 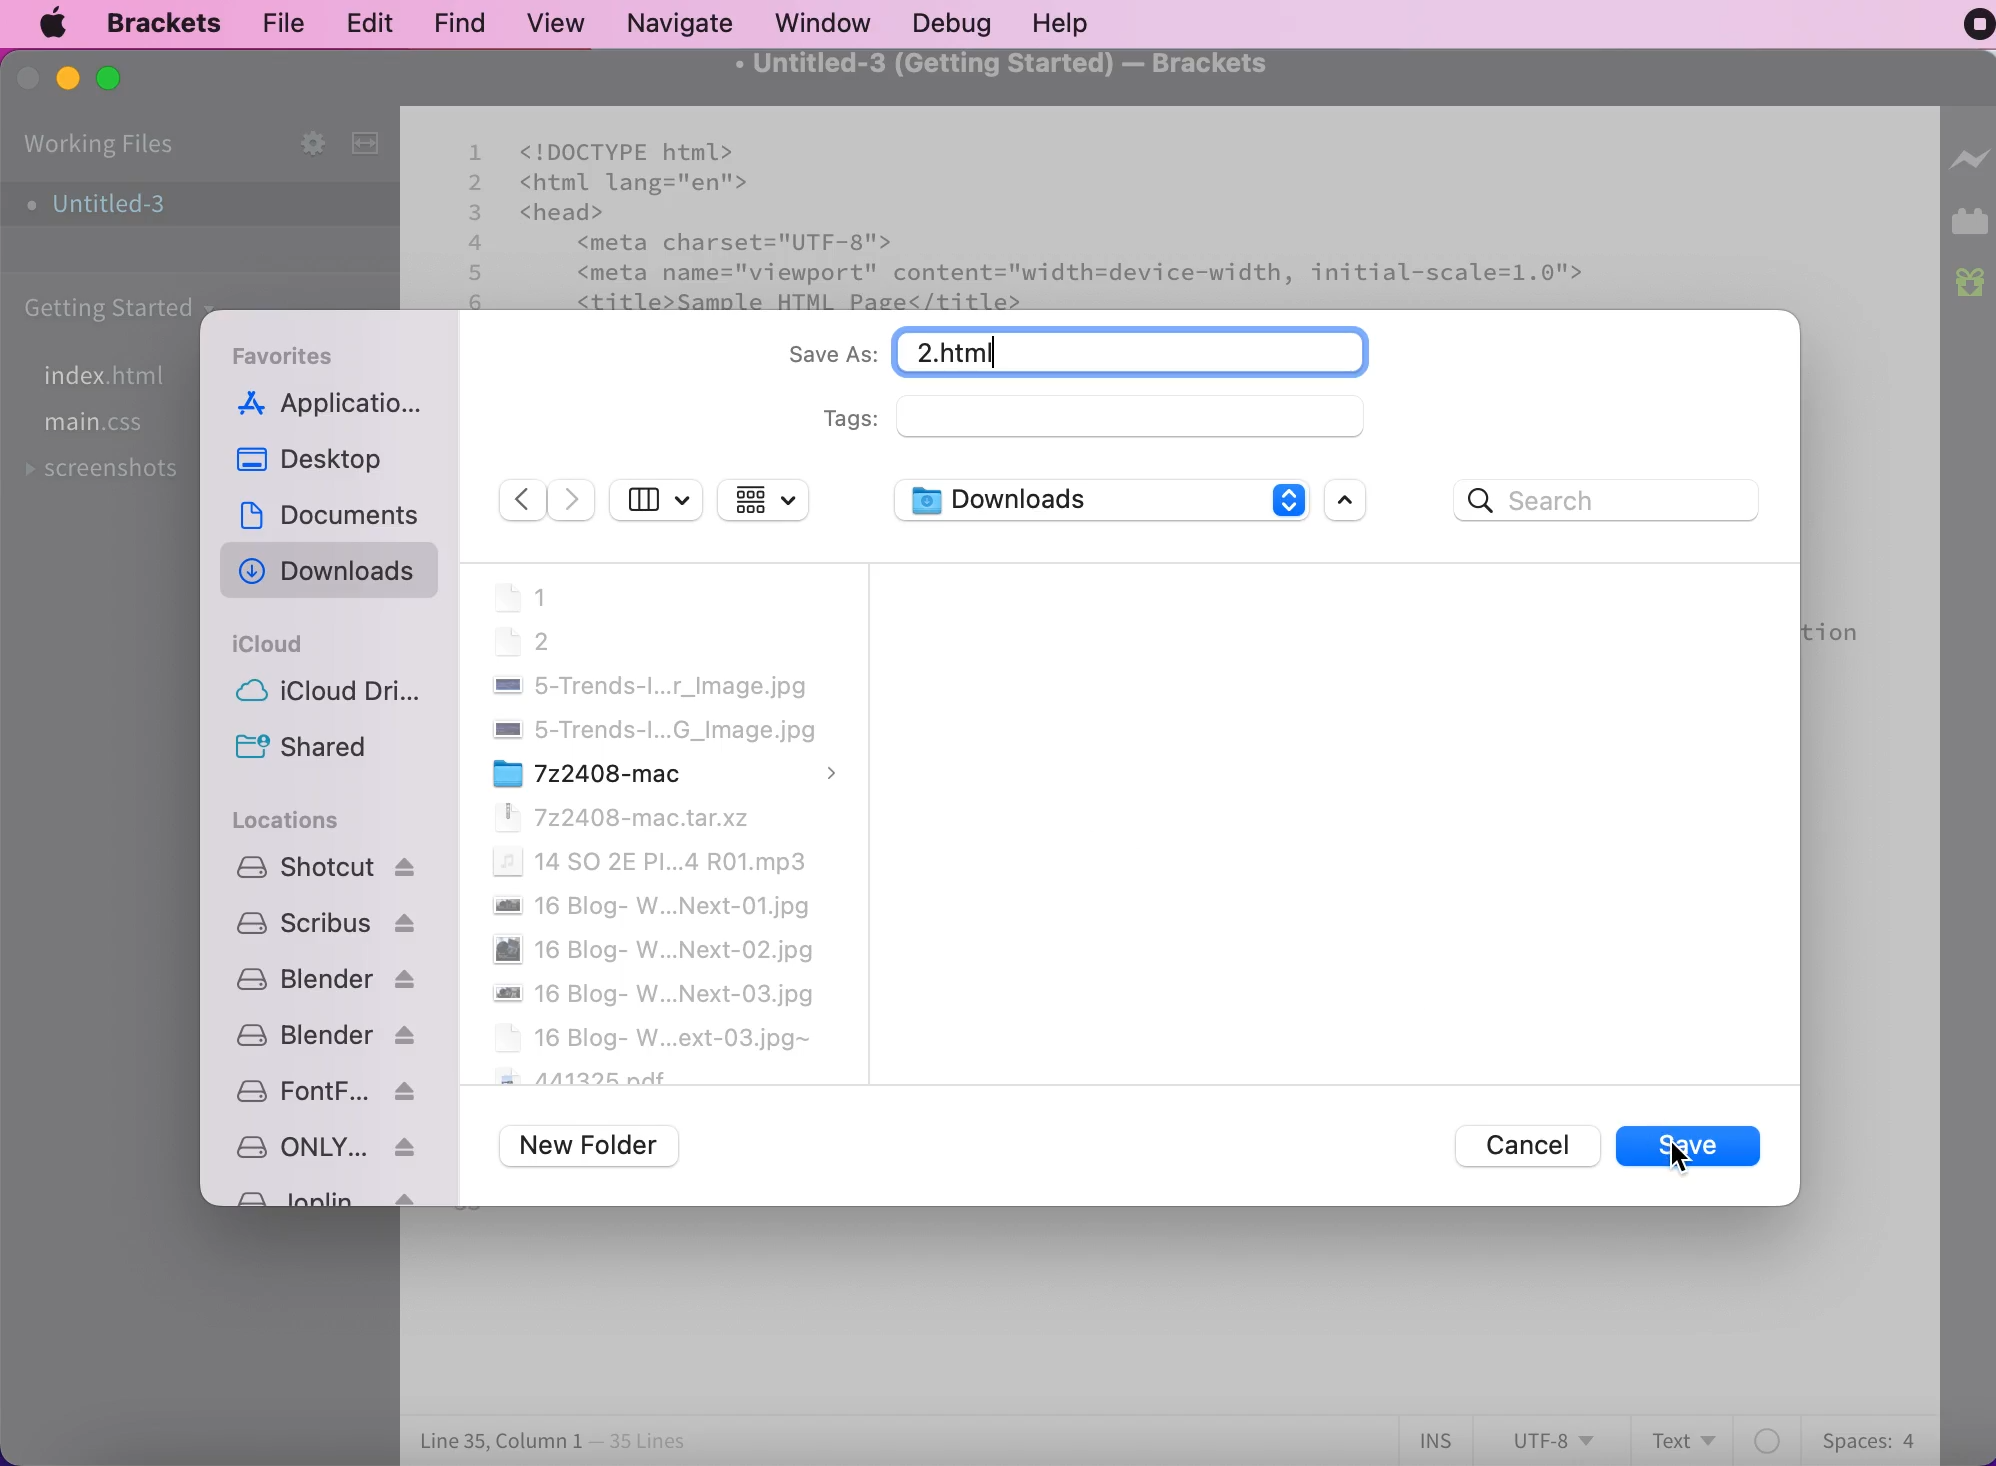 I want to click on blender, so click(x=324, y=979).